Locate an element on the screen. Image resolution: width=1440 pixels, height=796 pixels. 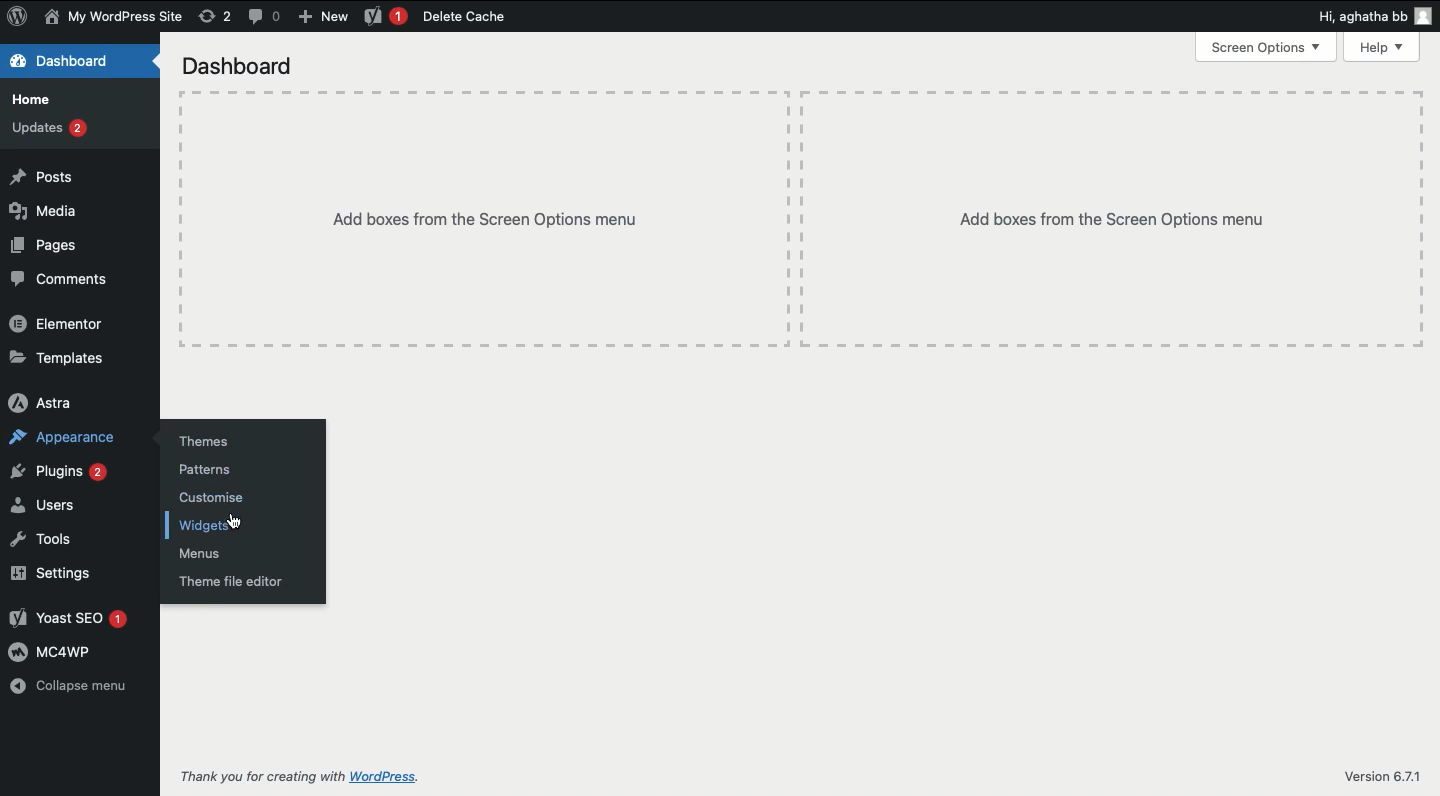
theme file editor is located at coordinates (245, 582).